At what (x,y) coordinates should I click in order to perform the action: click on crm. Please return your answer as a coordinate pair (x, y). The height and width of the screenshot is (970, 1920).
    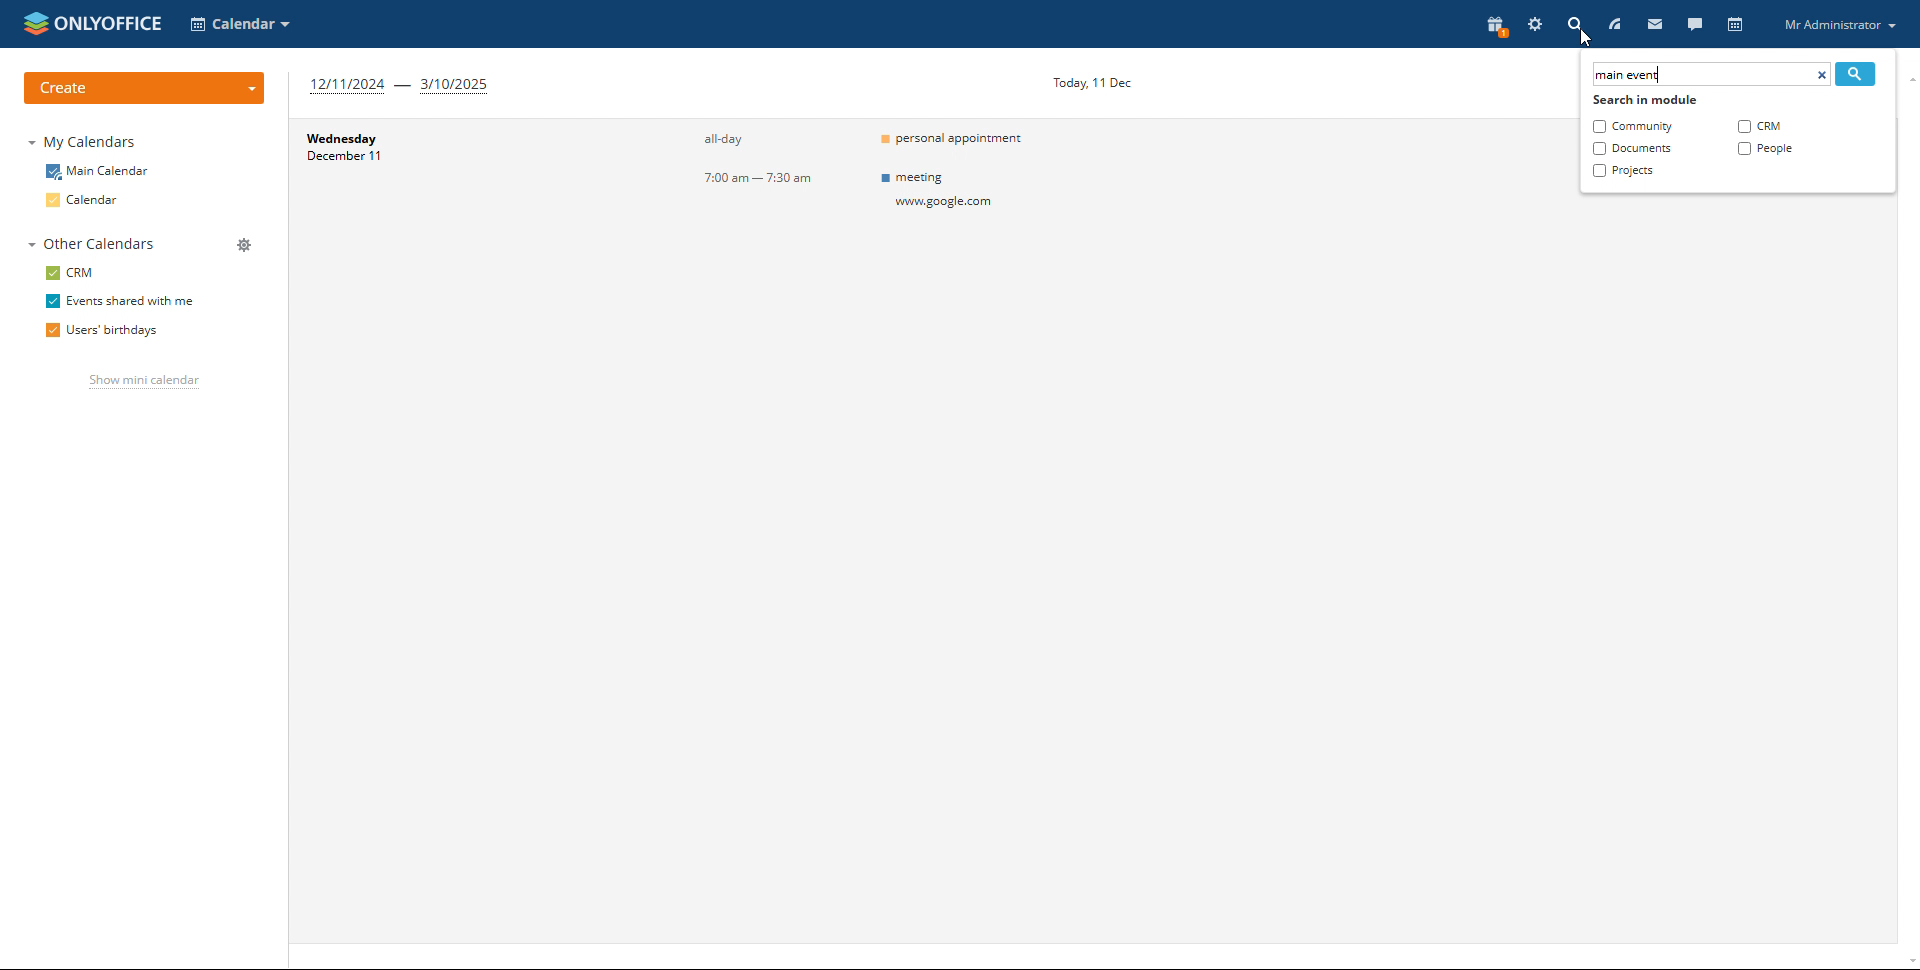
    Looking at the image, I should click on (1758, 127).